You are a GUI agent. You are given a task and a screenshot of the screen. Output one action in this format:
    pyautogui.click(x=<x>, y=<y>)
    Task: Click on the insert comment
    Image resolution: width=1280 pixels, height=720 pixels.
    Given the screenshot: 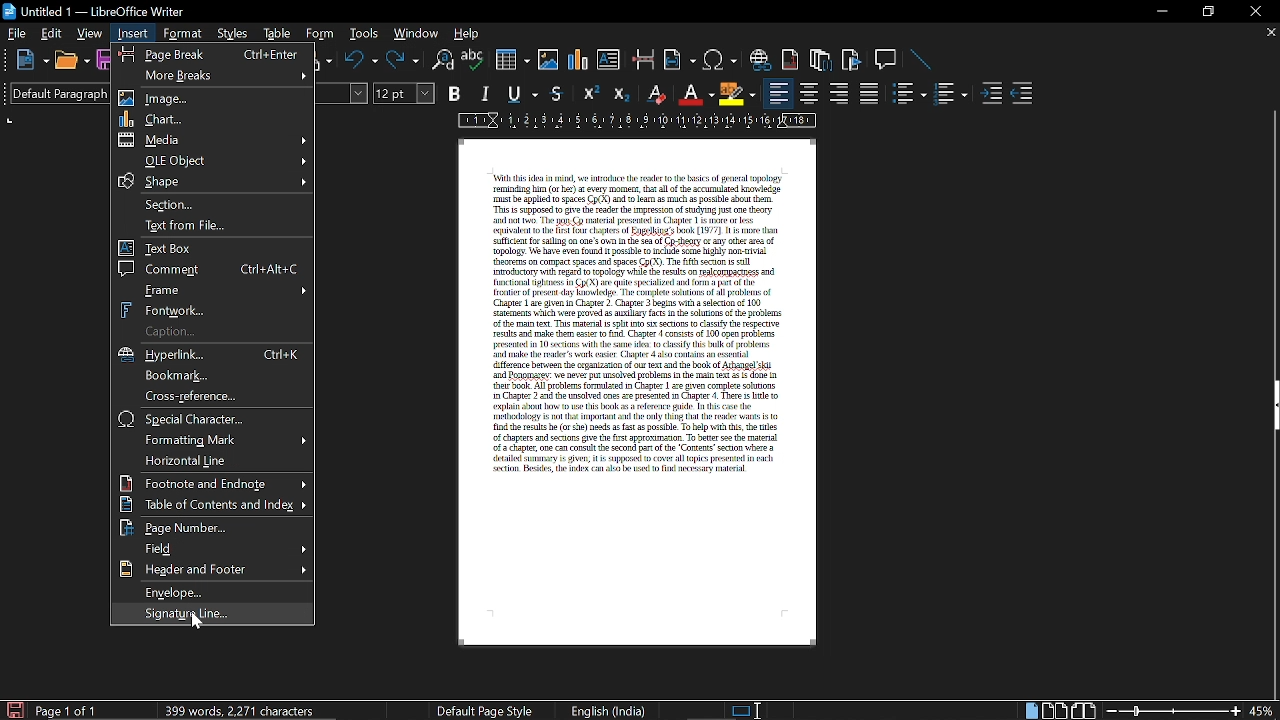 What is the action you would take?
    pyautogui.click(x=886, y=59)
    